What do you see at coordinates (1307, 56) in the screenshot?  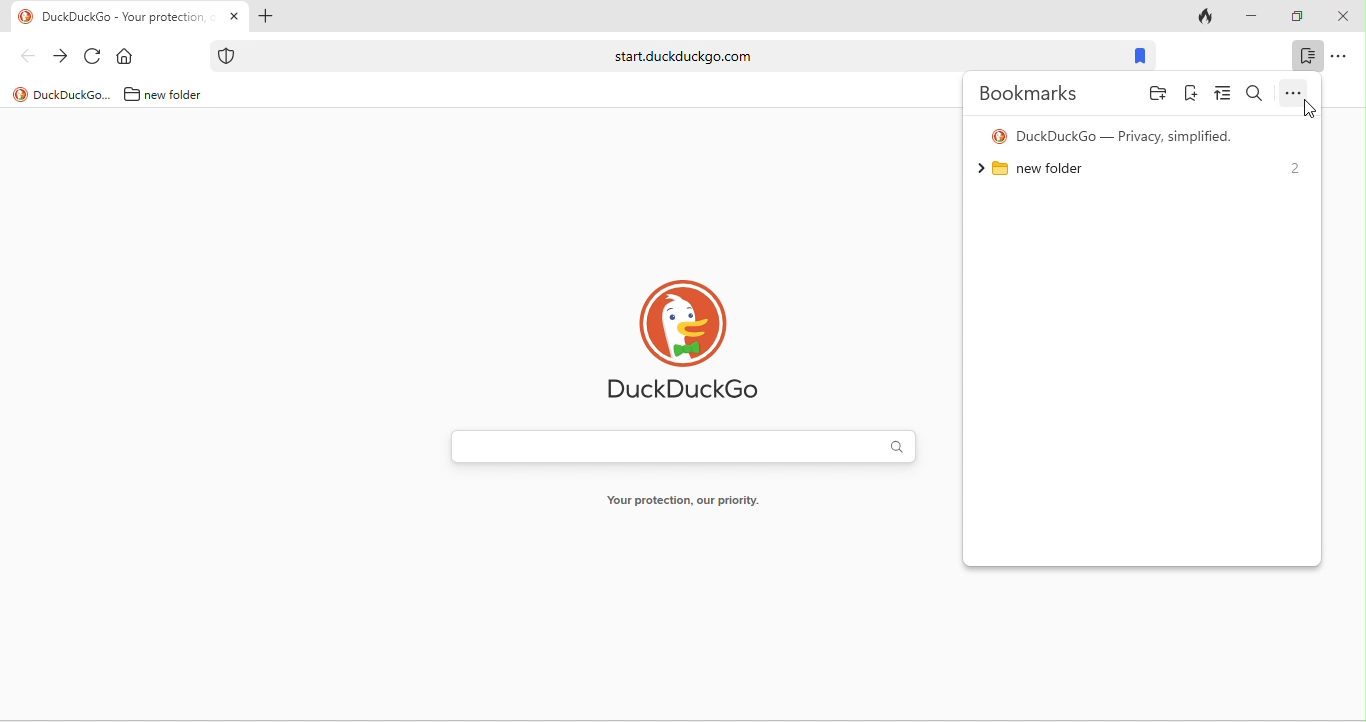 I see `bookmark` at bounding box center [1307, 56].